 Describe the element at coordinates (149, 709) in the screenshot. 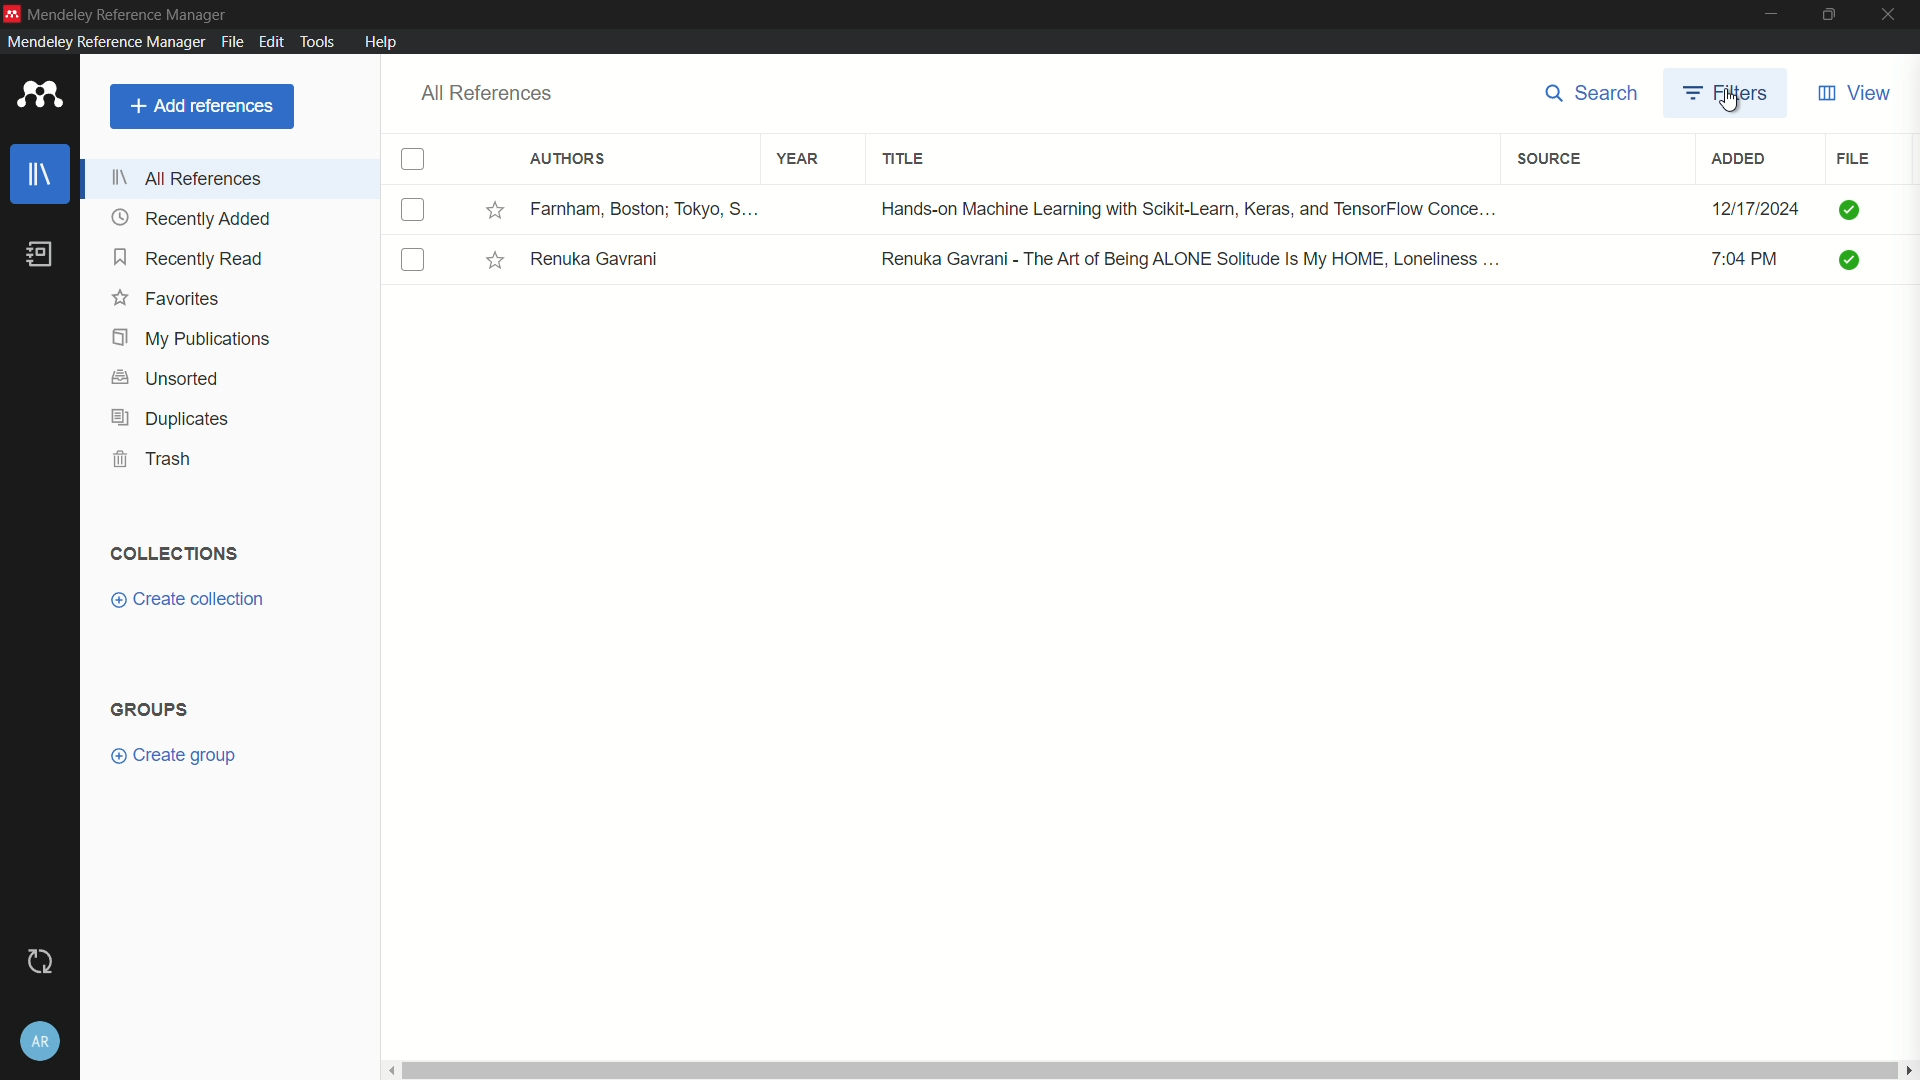

I see `groups` at that location.